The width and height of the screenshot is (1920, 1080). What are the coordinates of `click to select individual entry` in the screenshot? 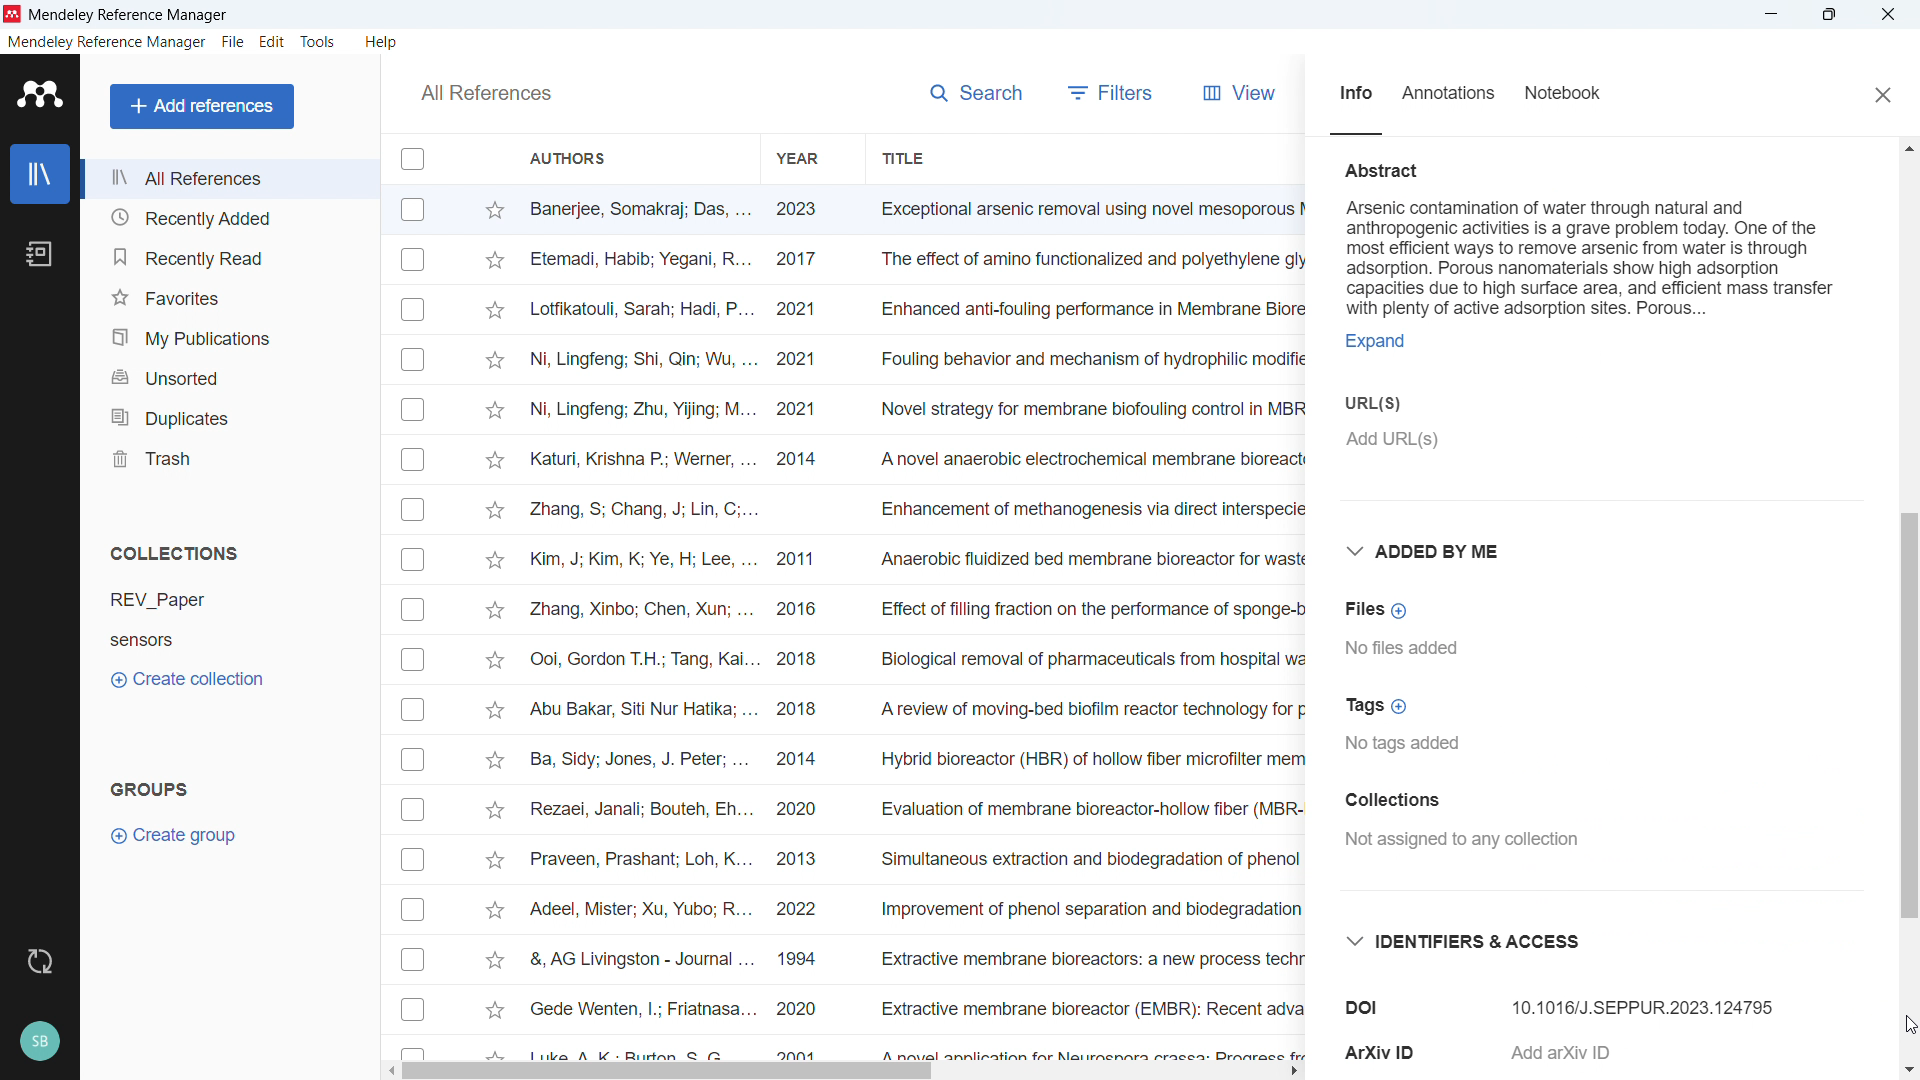 It's located at (416, 659).